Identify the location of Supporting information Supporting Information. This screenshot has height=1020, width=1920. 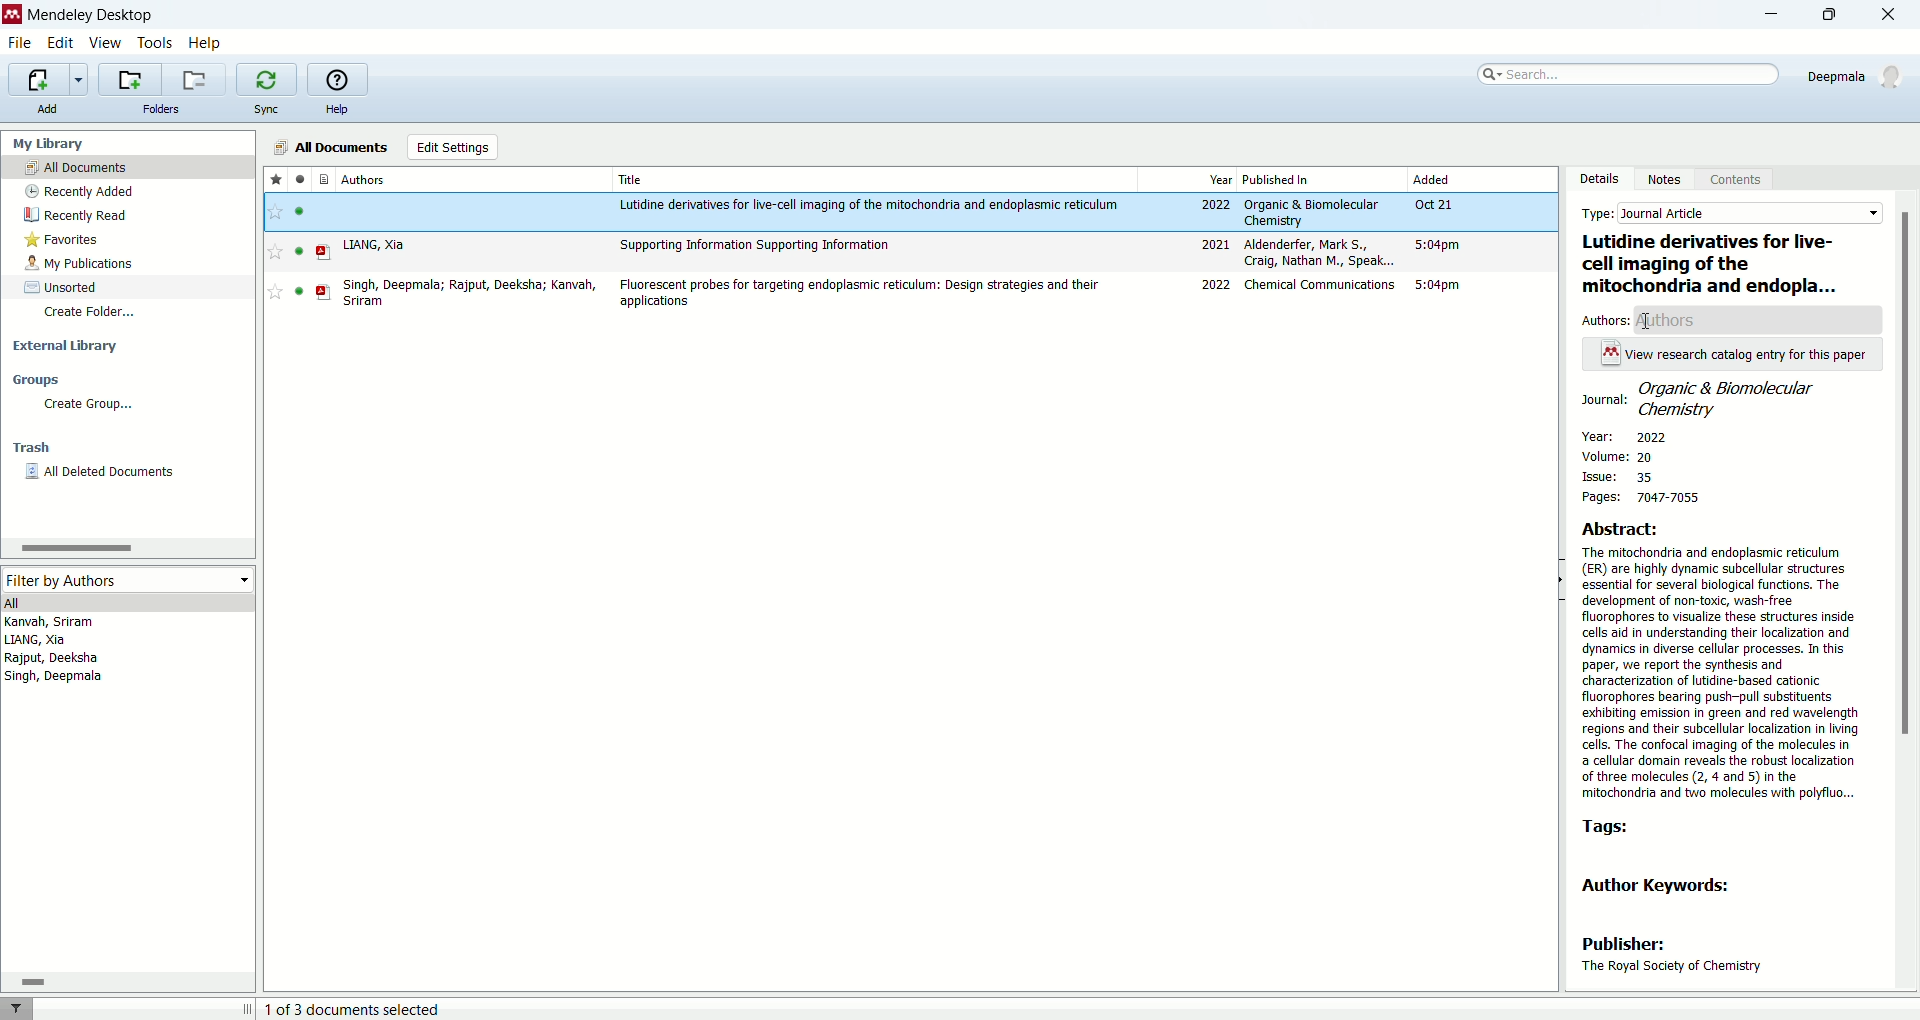
(757, 245).